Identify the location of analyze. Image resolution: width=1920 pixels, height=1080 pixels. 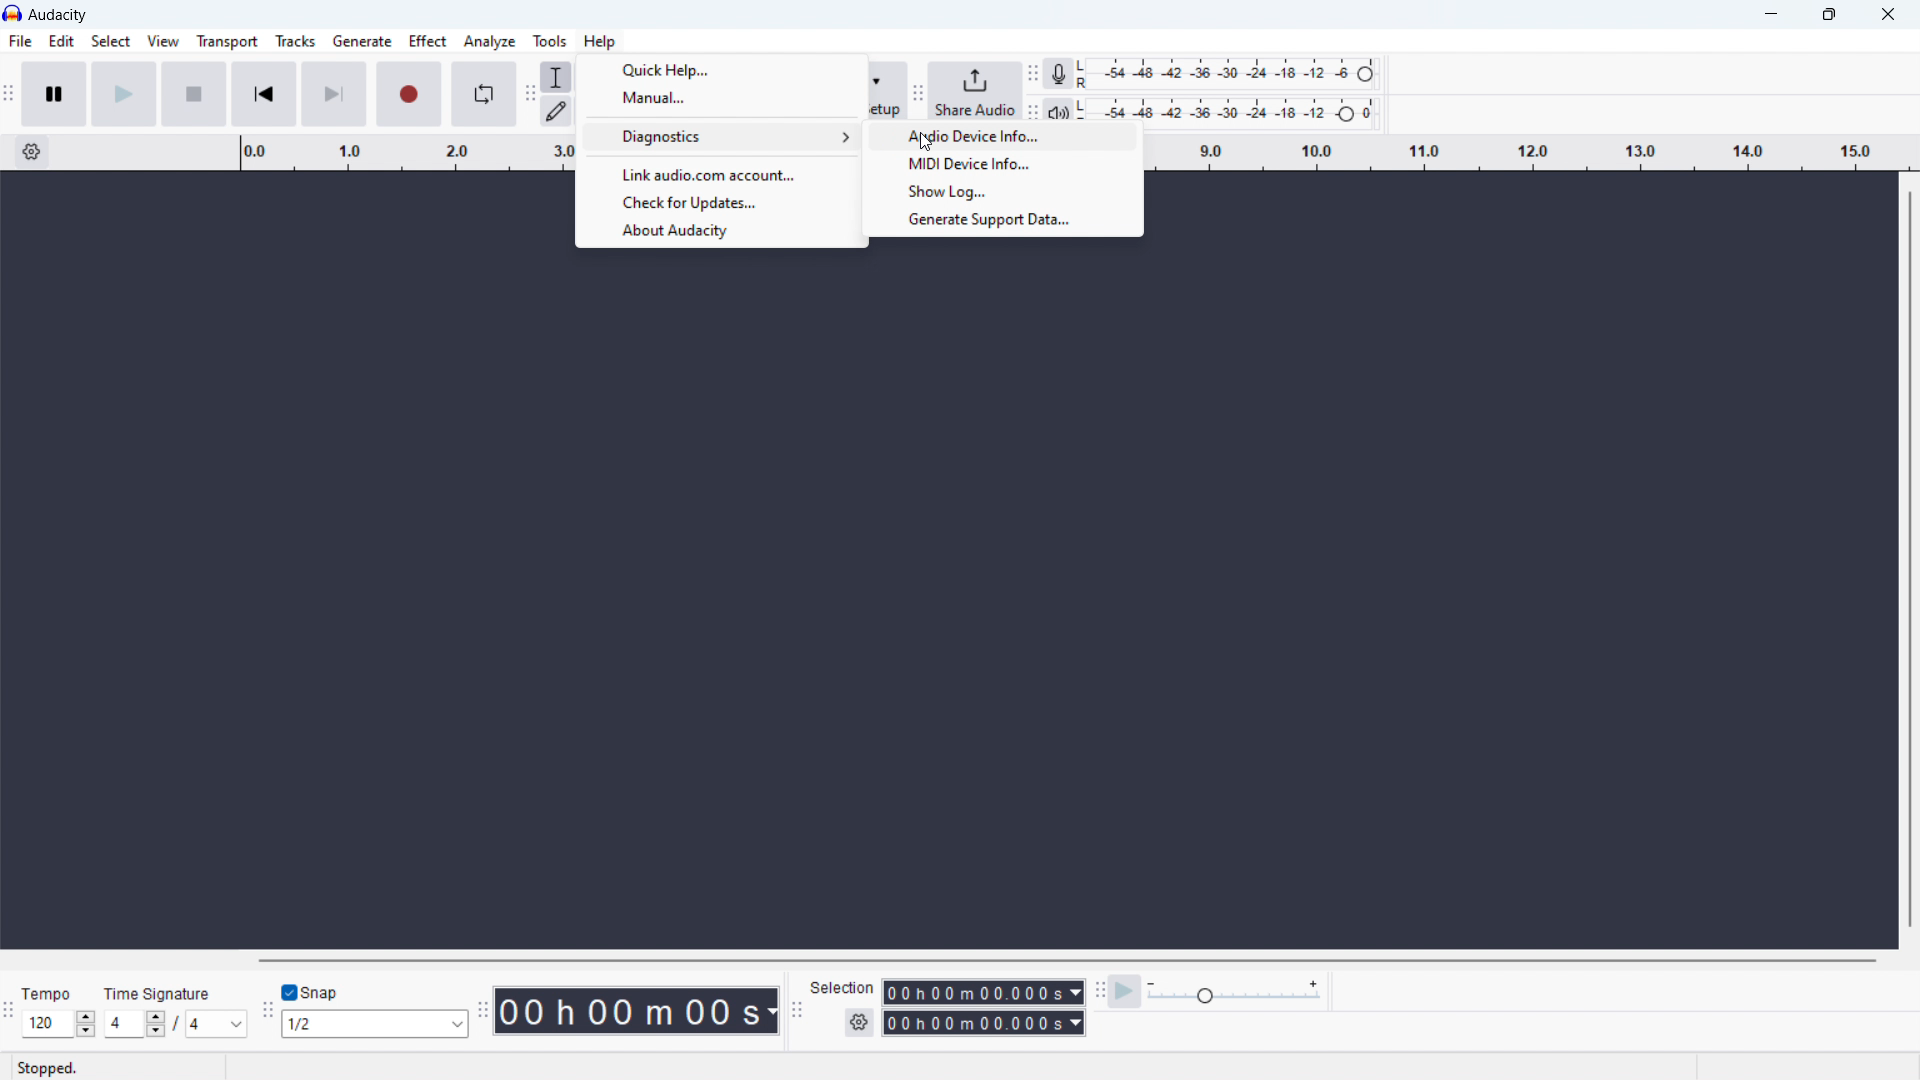
(489, 41).